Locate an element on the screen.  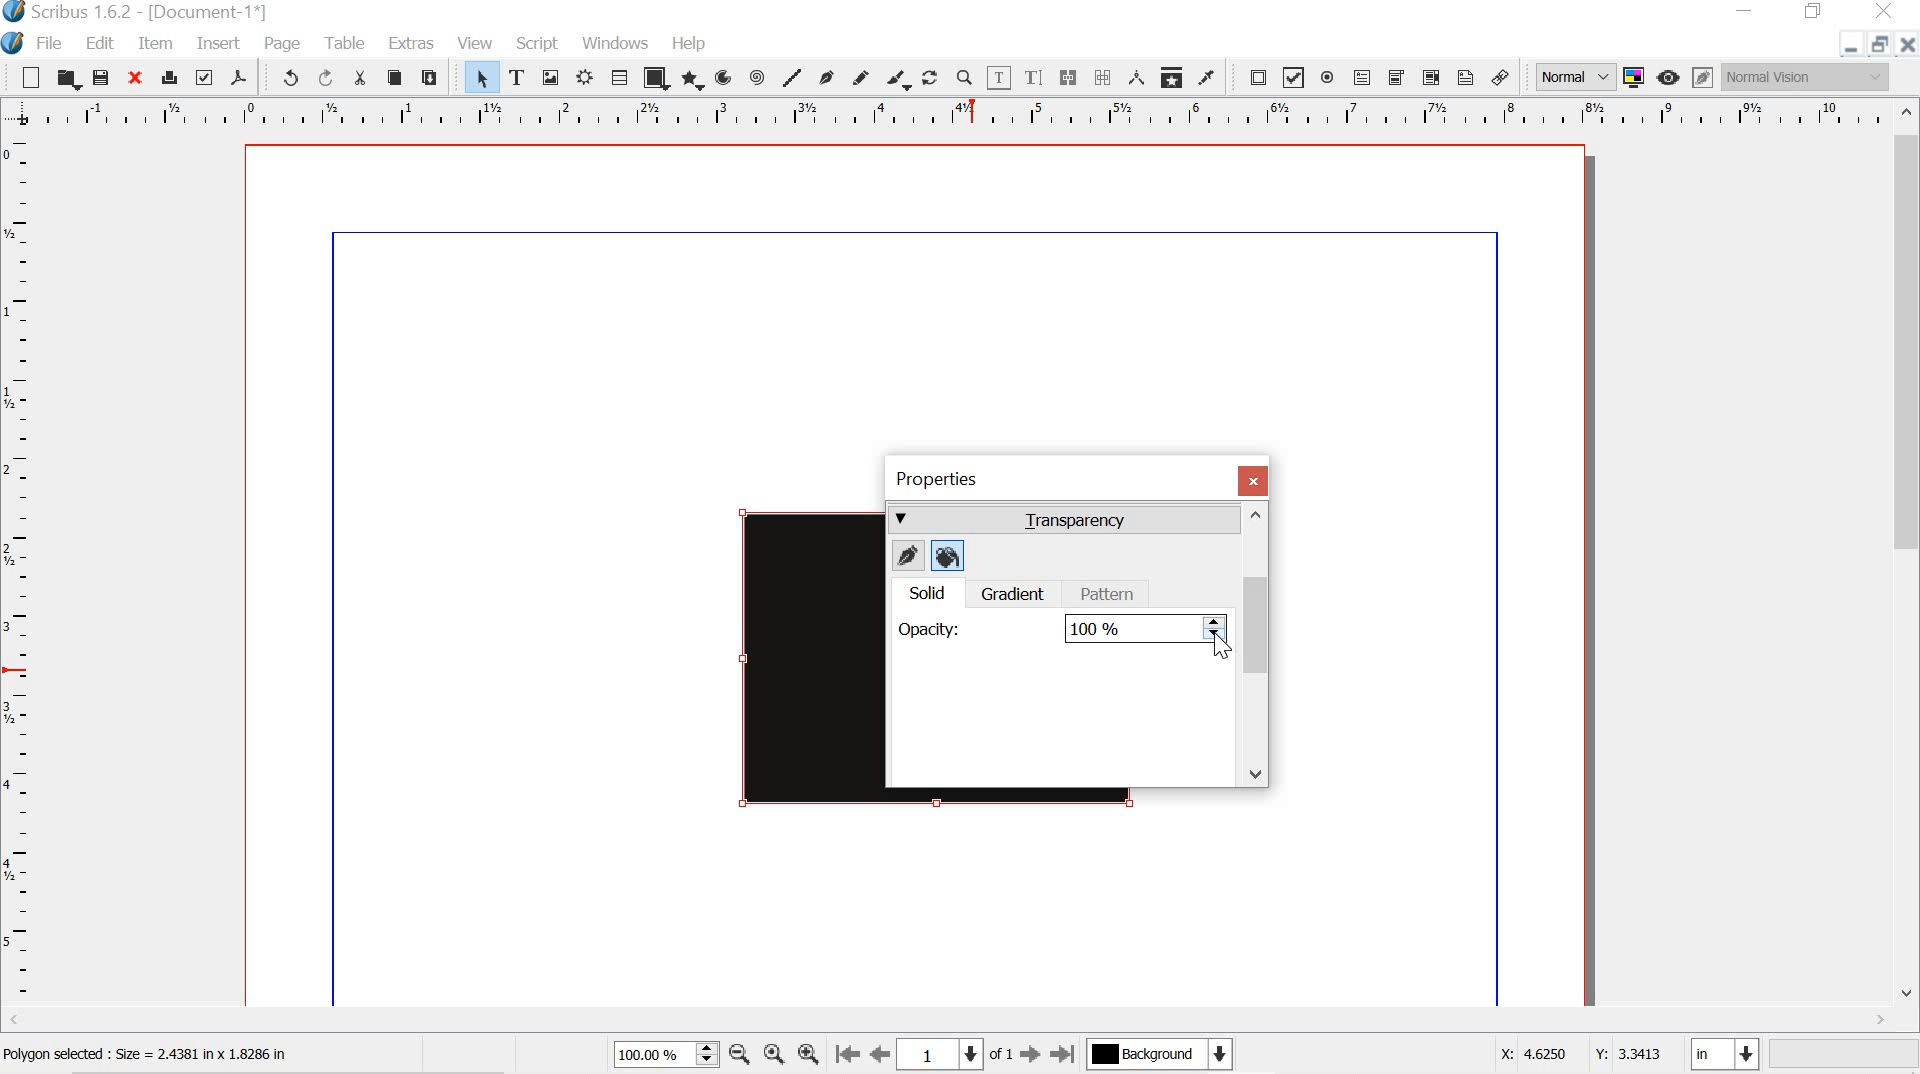
zoom in is located at coordinates (806, 1057).